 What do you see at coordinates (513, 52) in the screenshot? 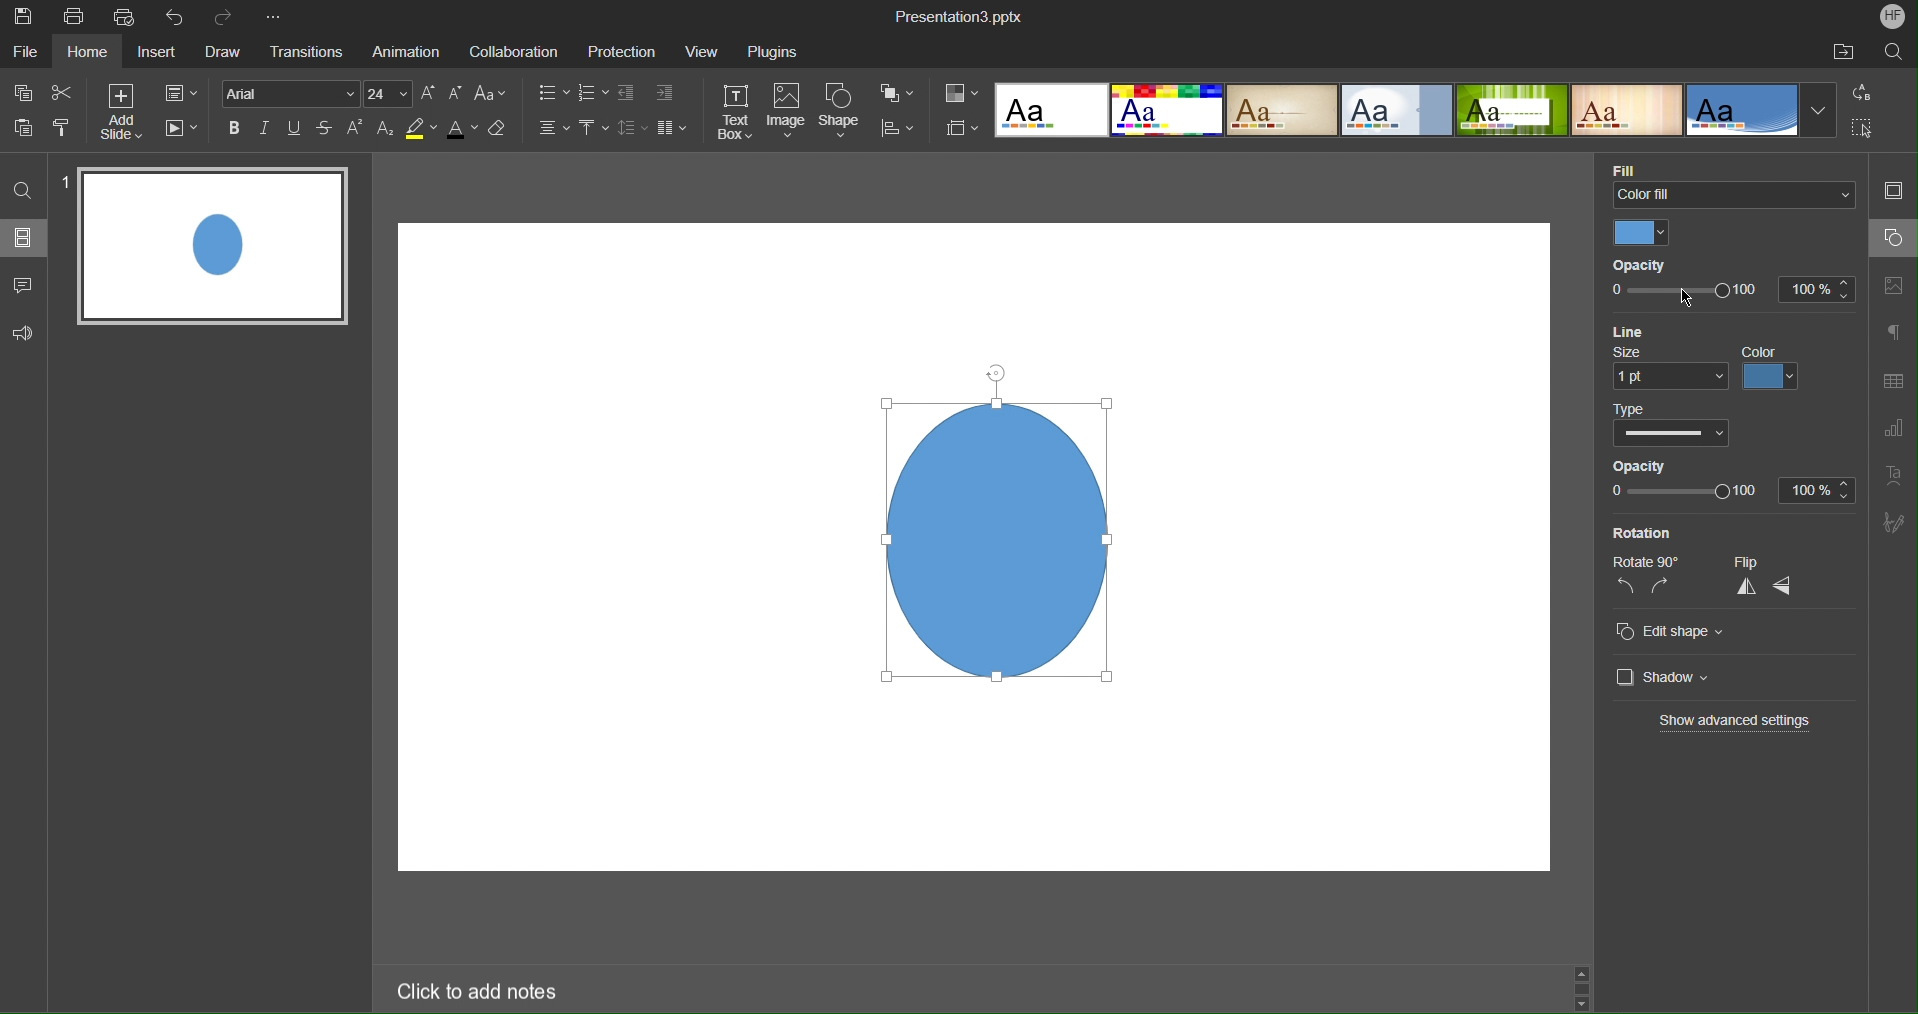
I see `Collaboration` at bounding box center [513, 52].